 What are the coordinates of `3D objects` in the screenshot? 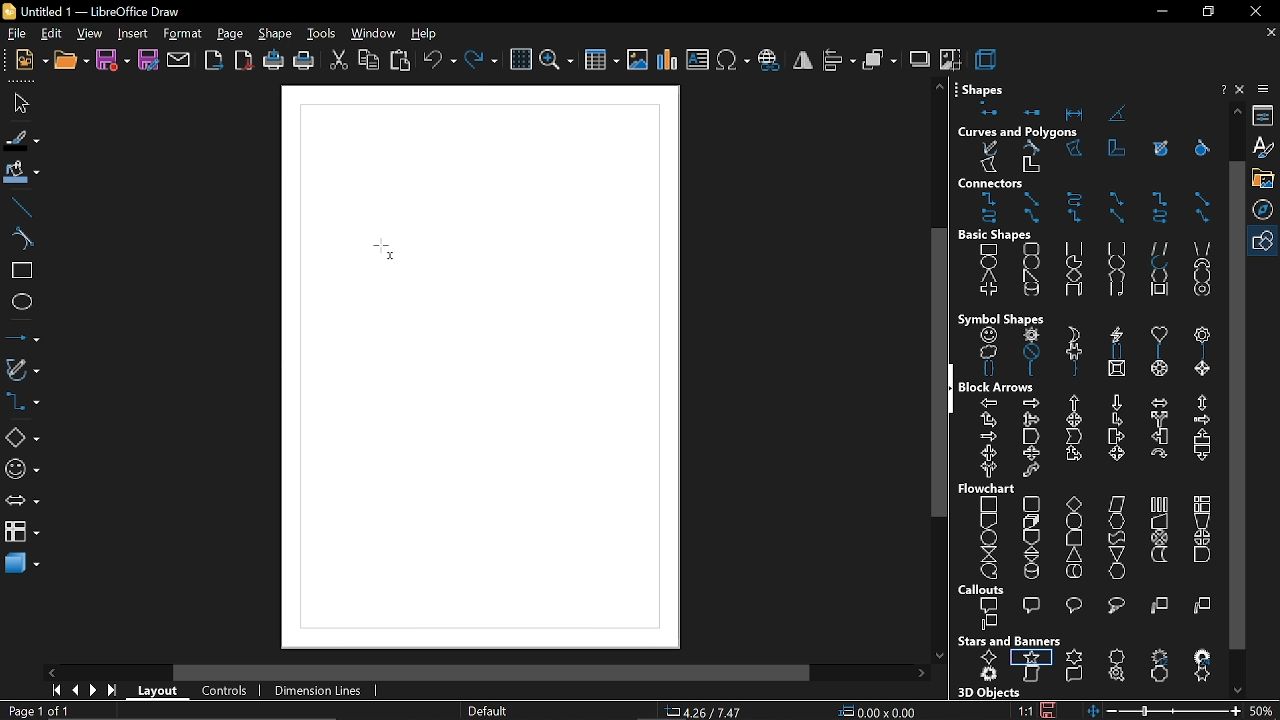 It's located at (991, 691).